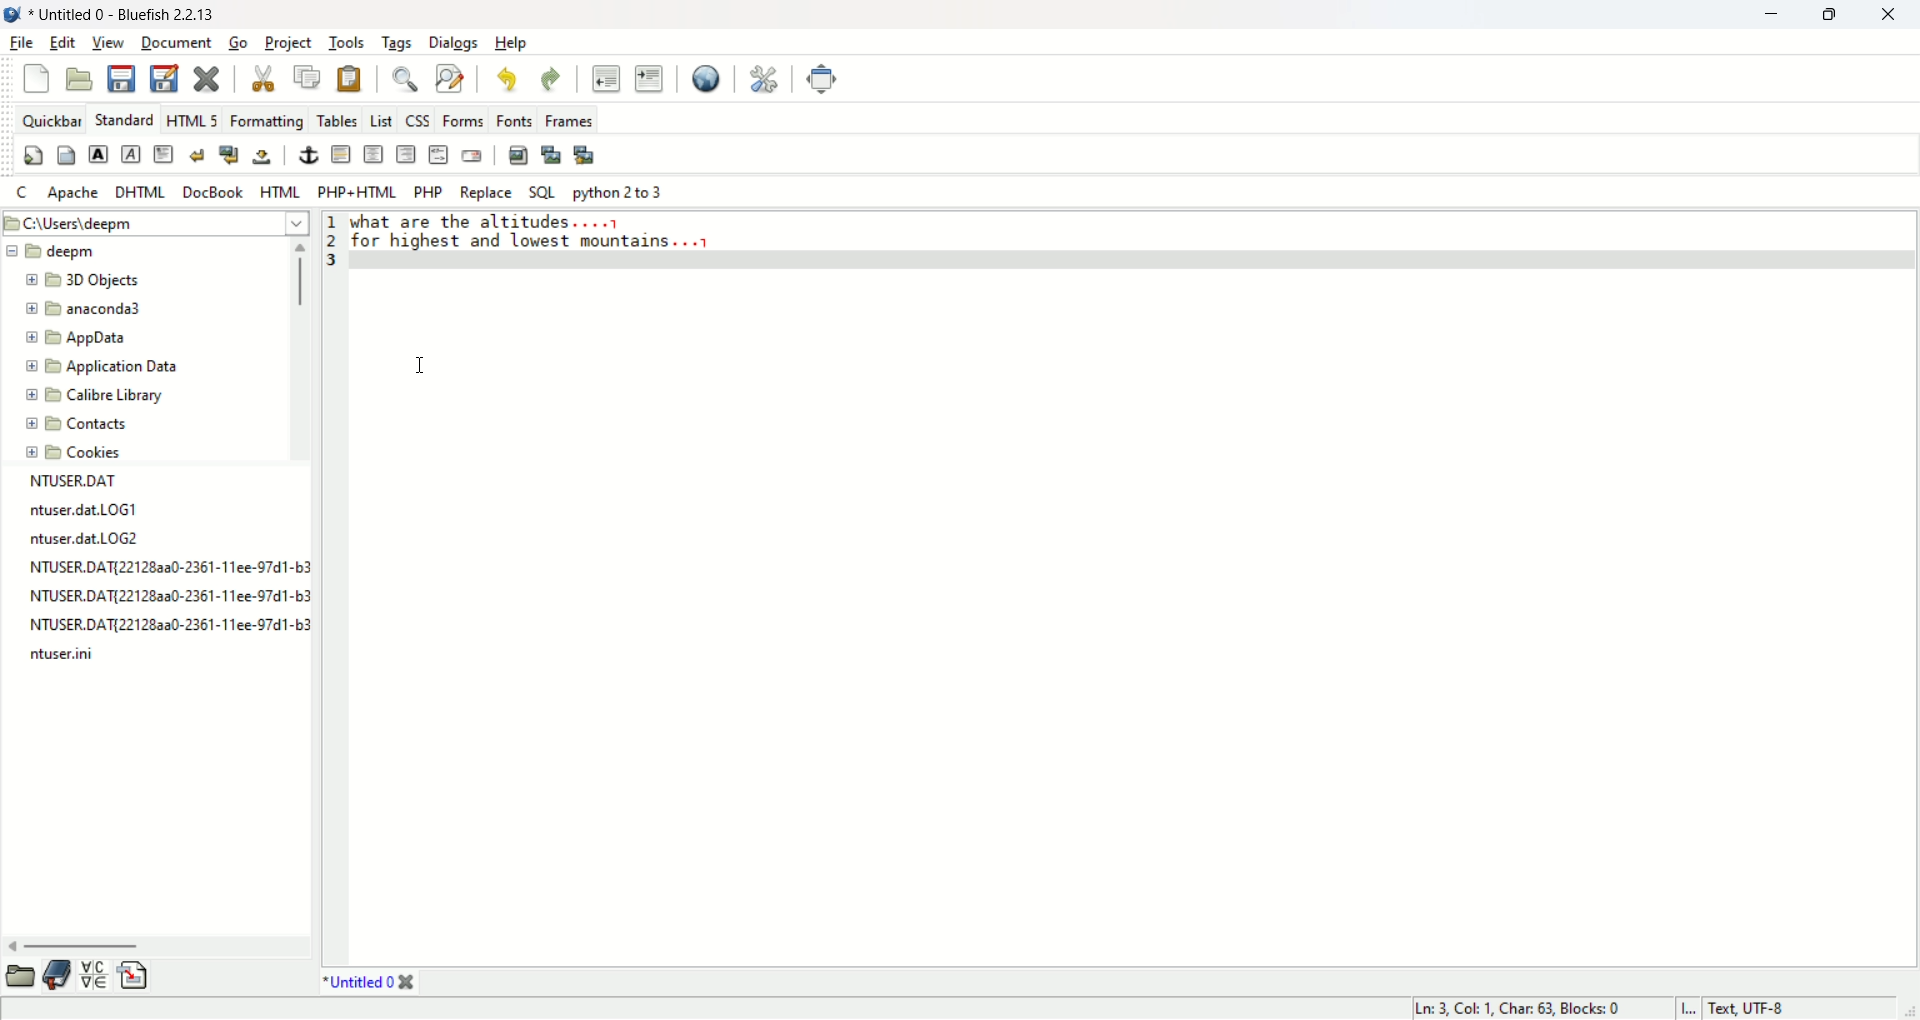 The image size is (1920, 1020). I want to click on insert thumbnail, so click(549, 152).